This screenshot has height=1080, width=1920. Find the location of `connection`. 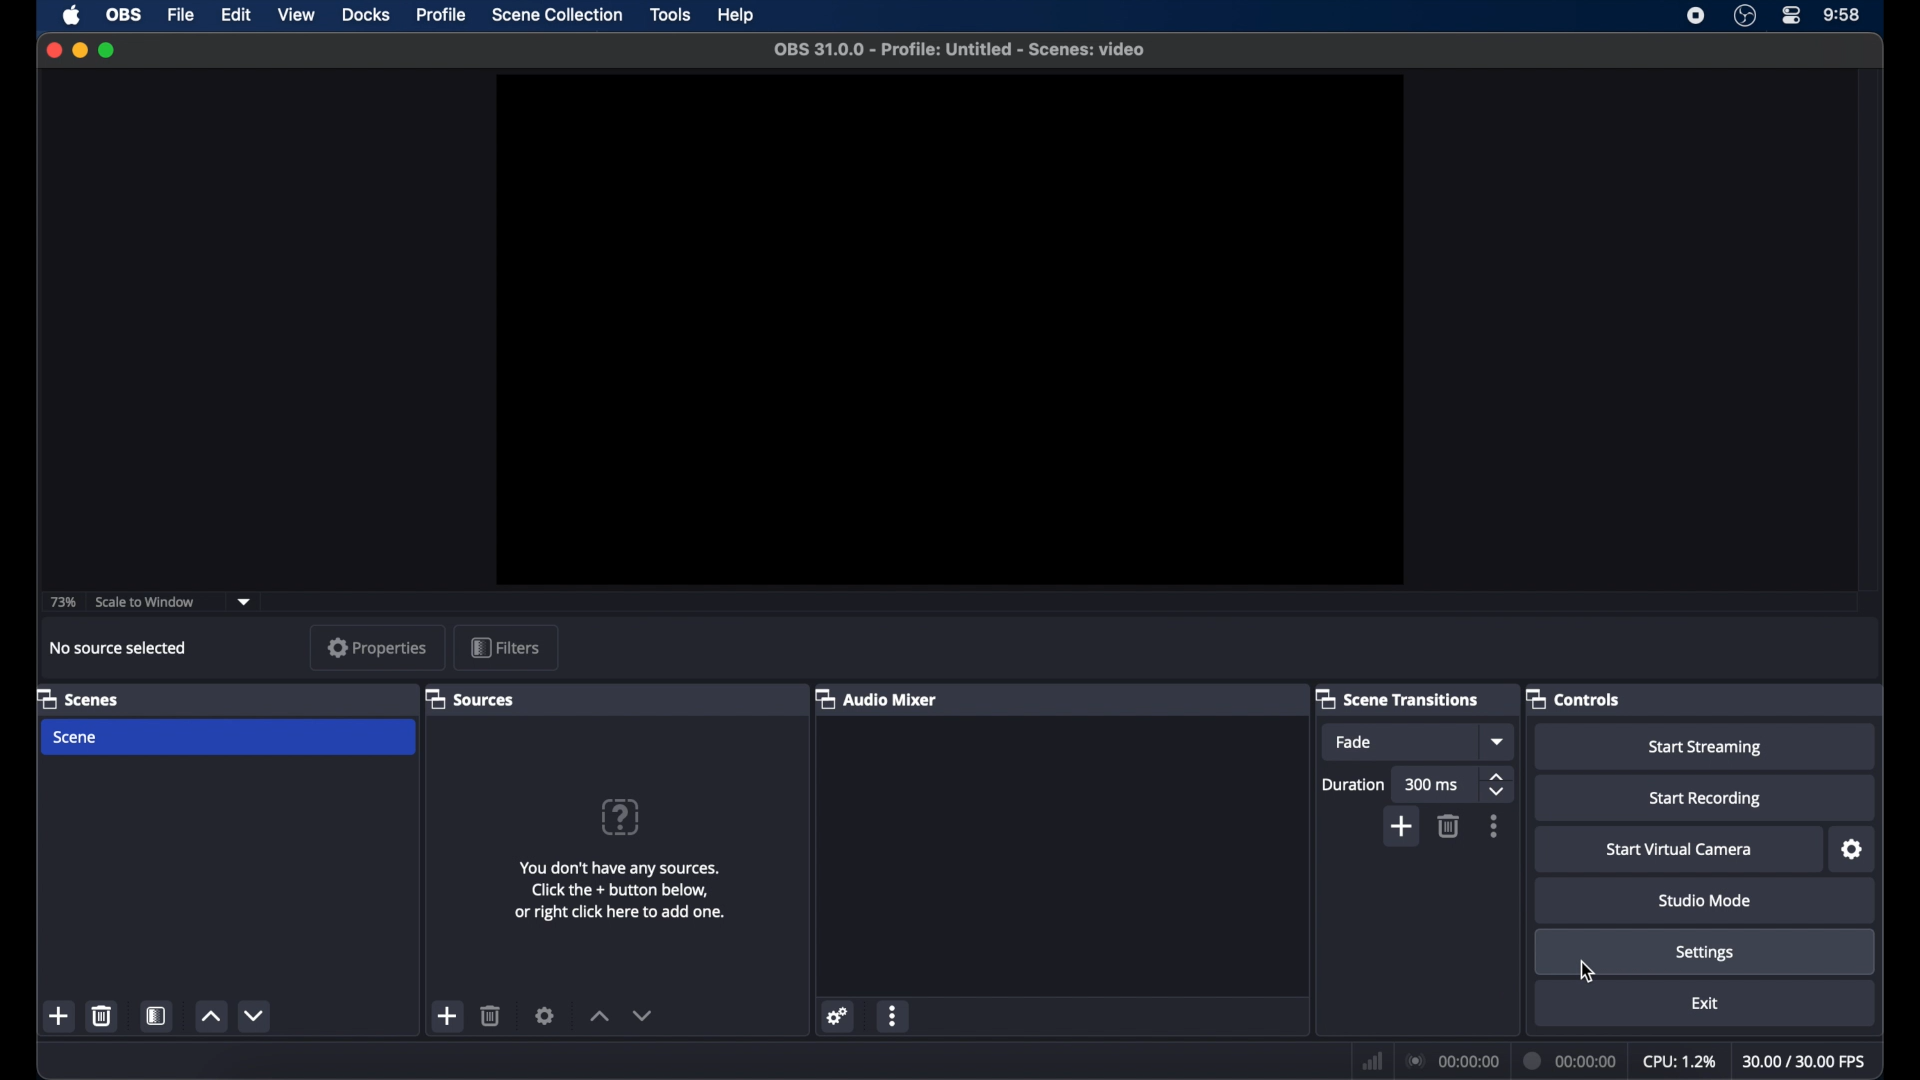

connection is located at coordinates (1454, 1059).